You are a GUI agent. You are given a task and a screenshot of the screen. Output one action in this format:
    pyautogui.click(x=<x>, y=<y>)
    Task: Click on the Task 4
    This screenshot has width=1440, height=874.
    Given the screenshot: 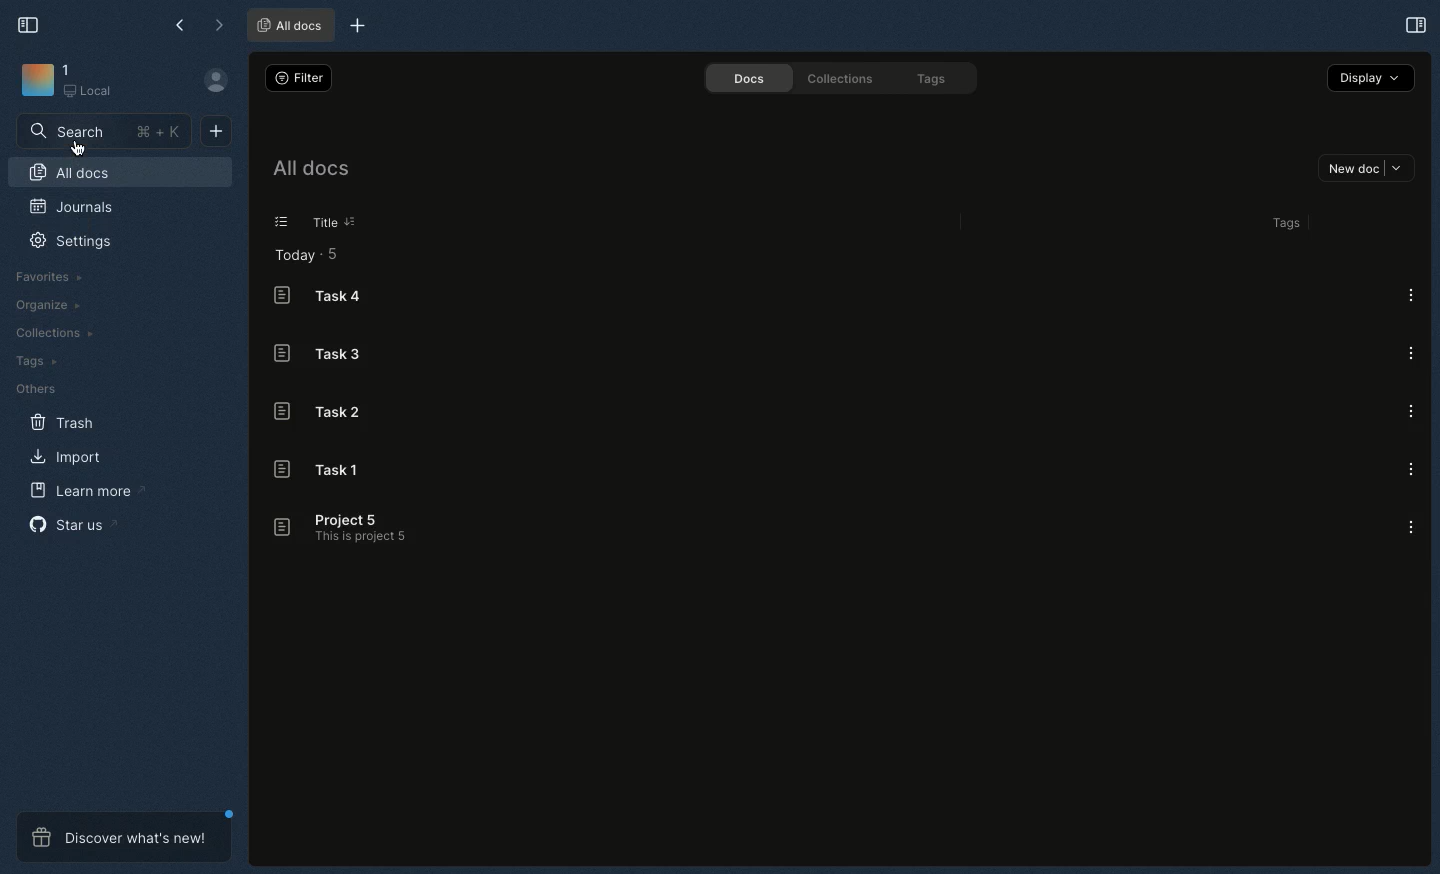 What is the action you would take?
    pyautogui.click(x=317, y=297)
    